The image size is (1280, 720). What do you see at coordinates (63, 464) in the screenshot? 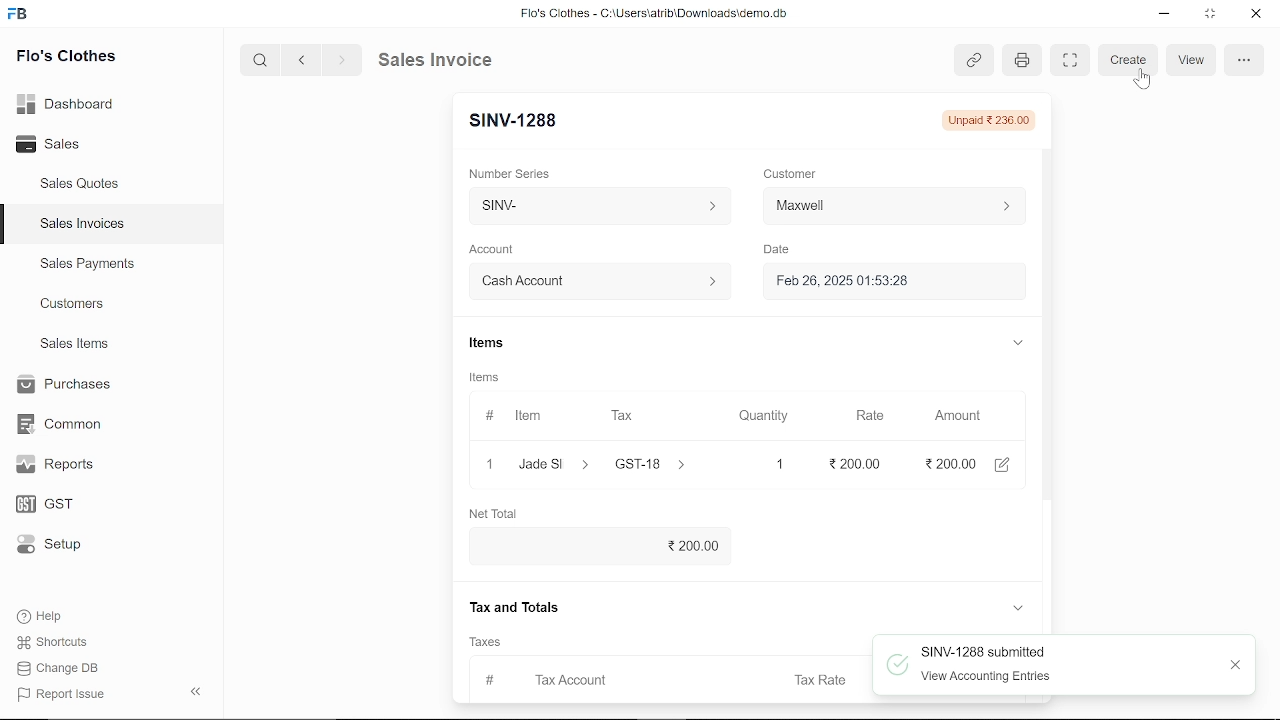
I see `Reports.` at bounding box center [63, 464].